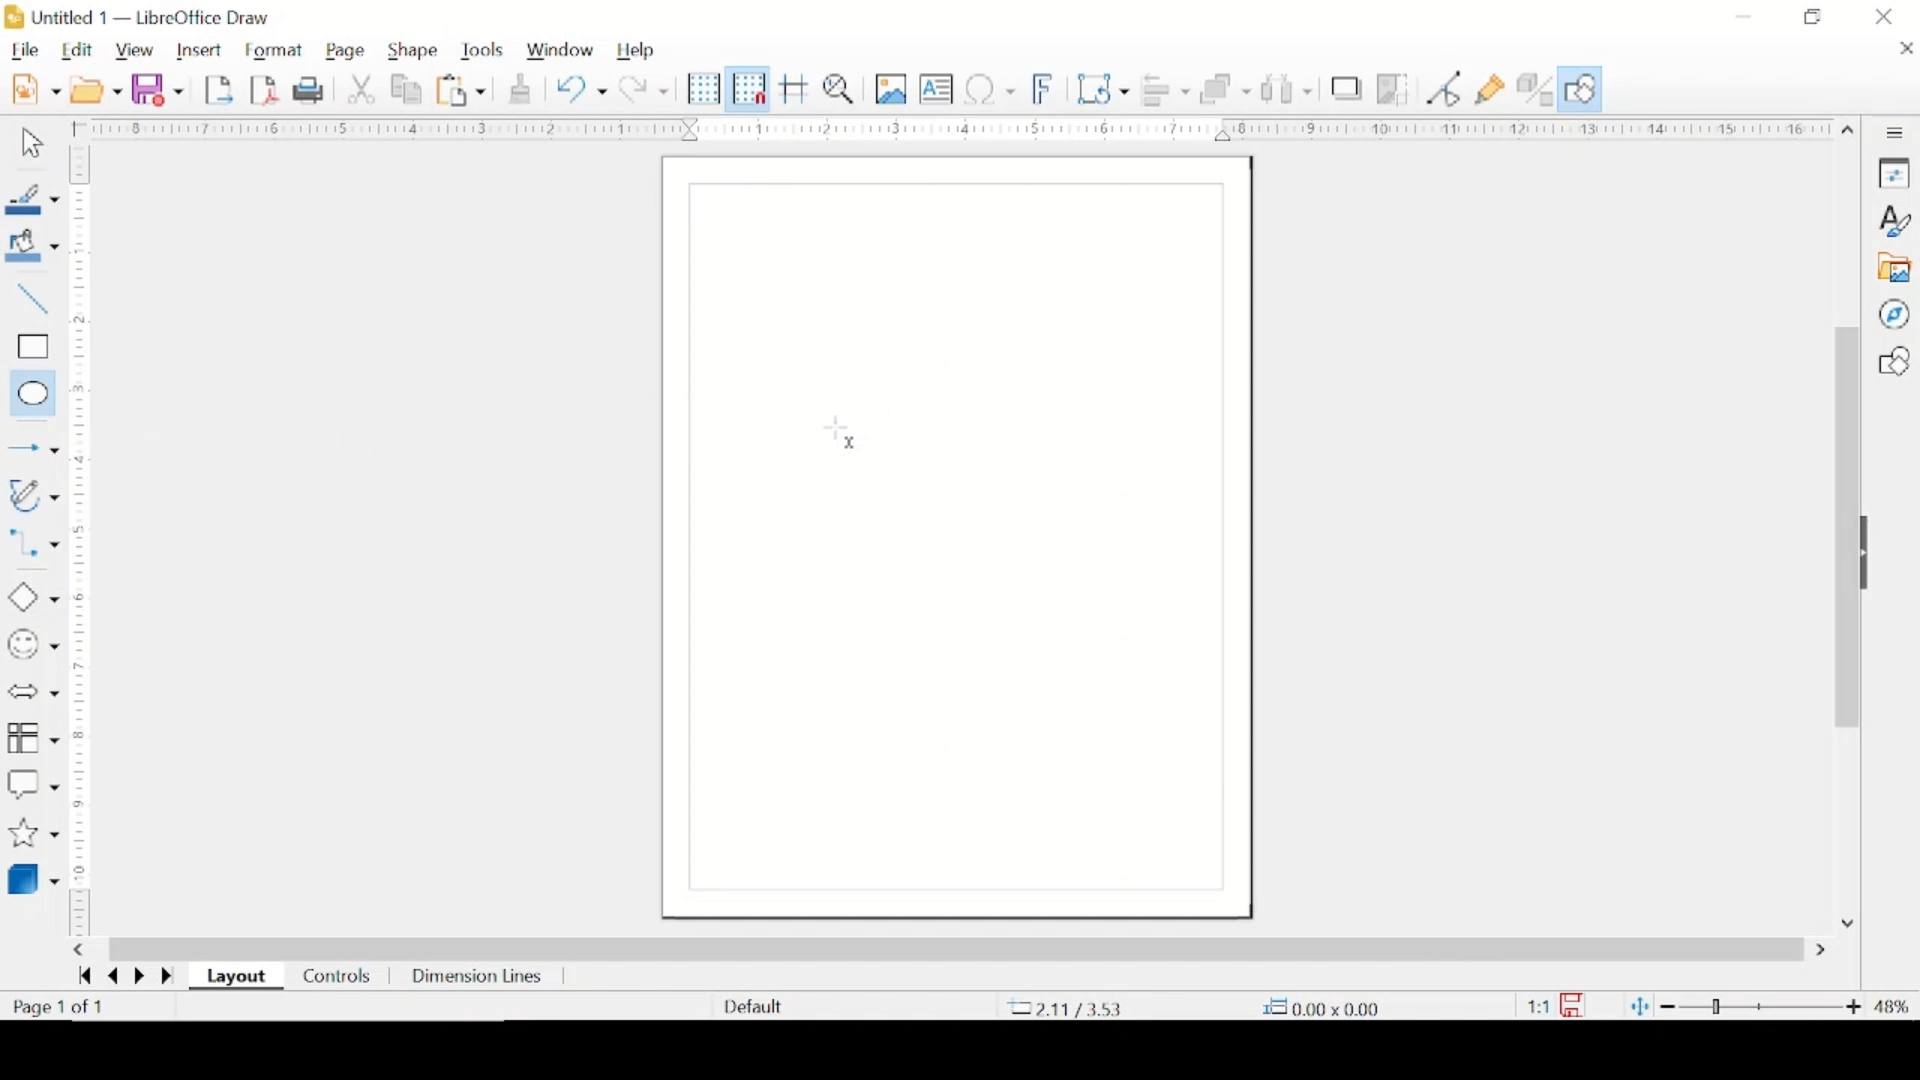 Image resolution: width=1920 pixels, height=1080 pixels. I want to click on sidebar settings, so click(1897, 132).